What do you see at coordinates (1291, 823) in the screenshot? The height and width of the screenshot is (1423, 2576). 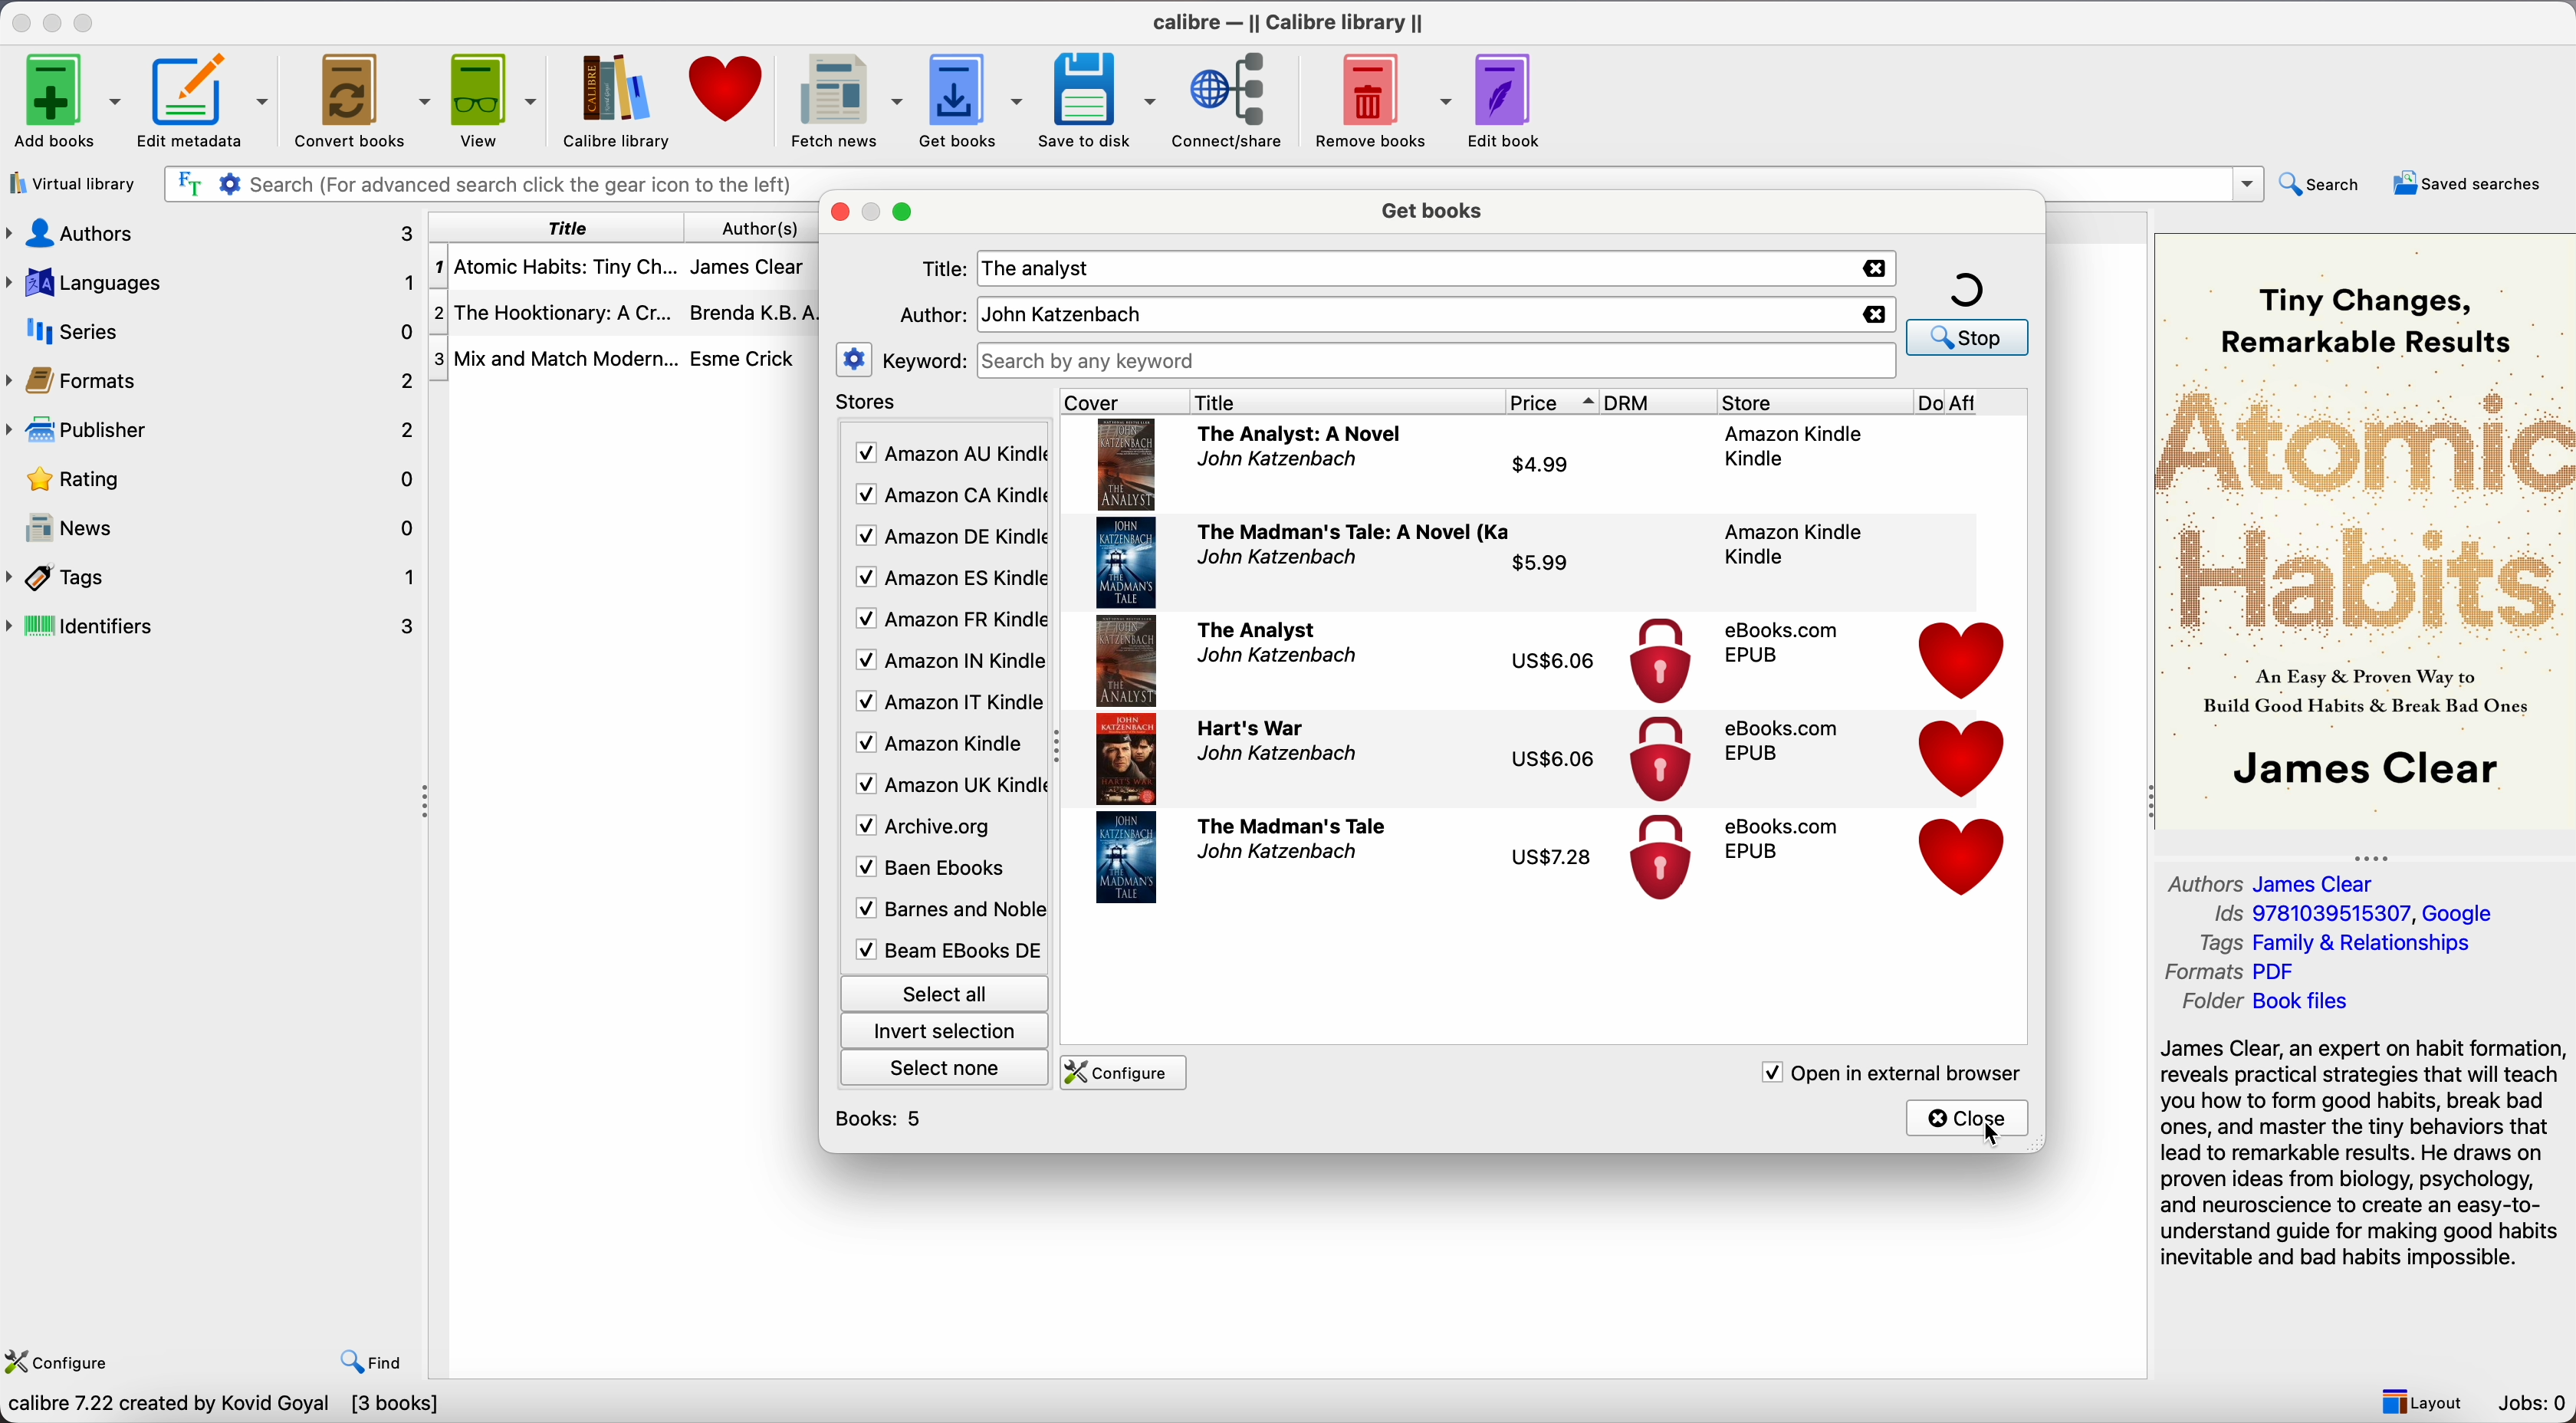 I see `The Madman's Tale` at bounding box center [1291, 823].